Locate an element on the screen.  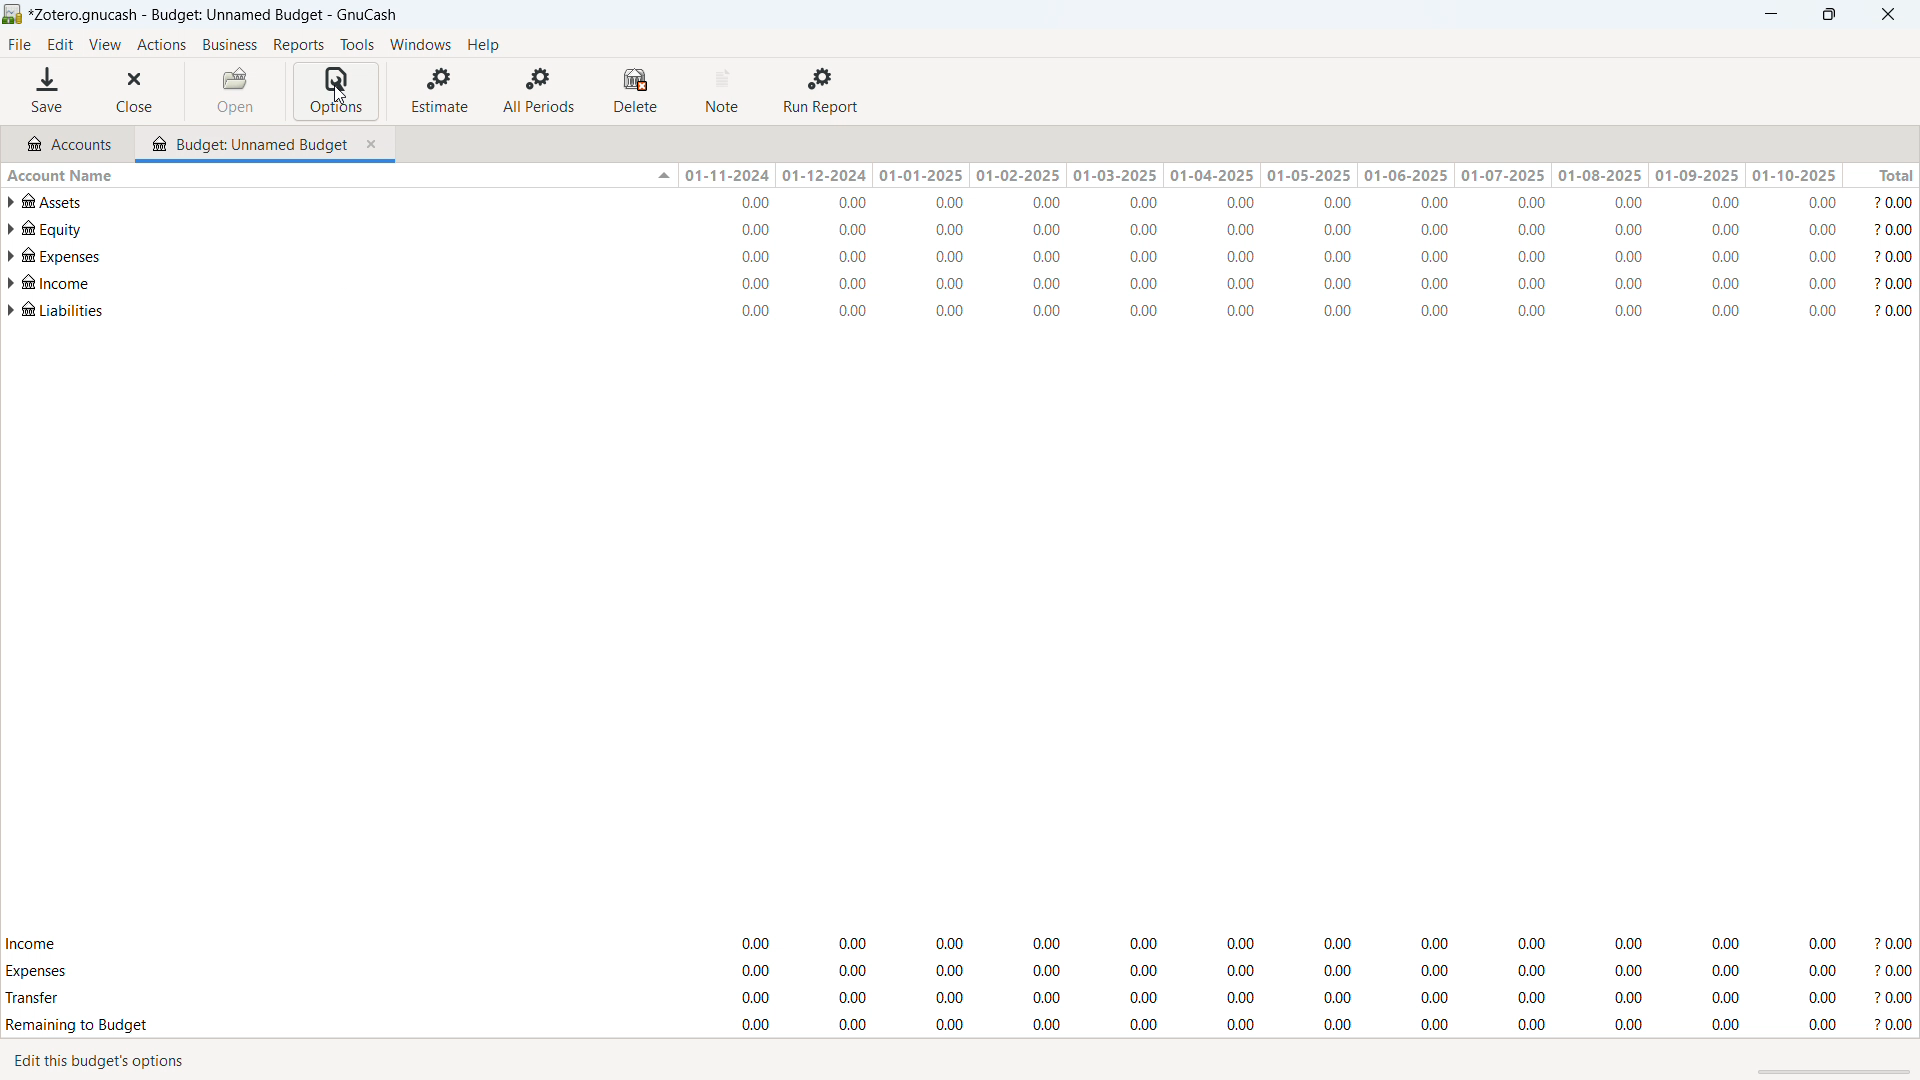
close is located at coordinates (139, 91).